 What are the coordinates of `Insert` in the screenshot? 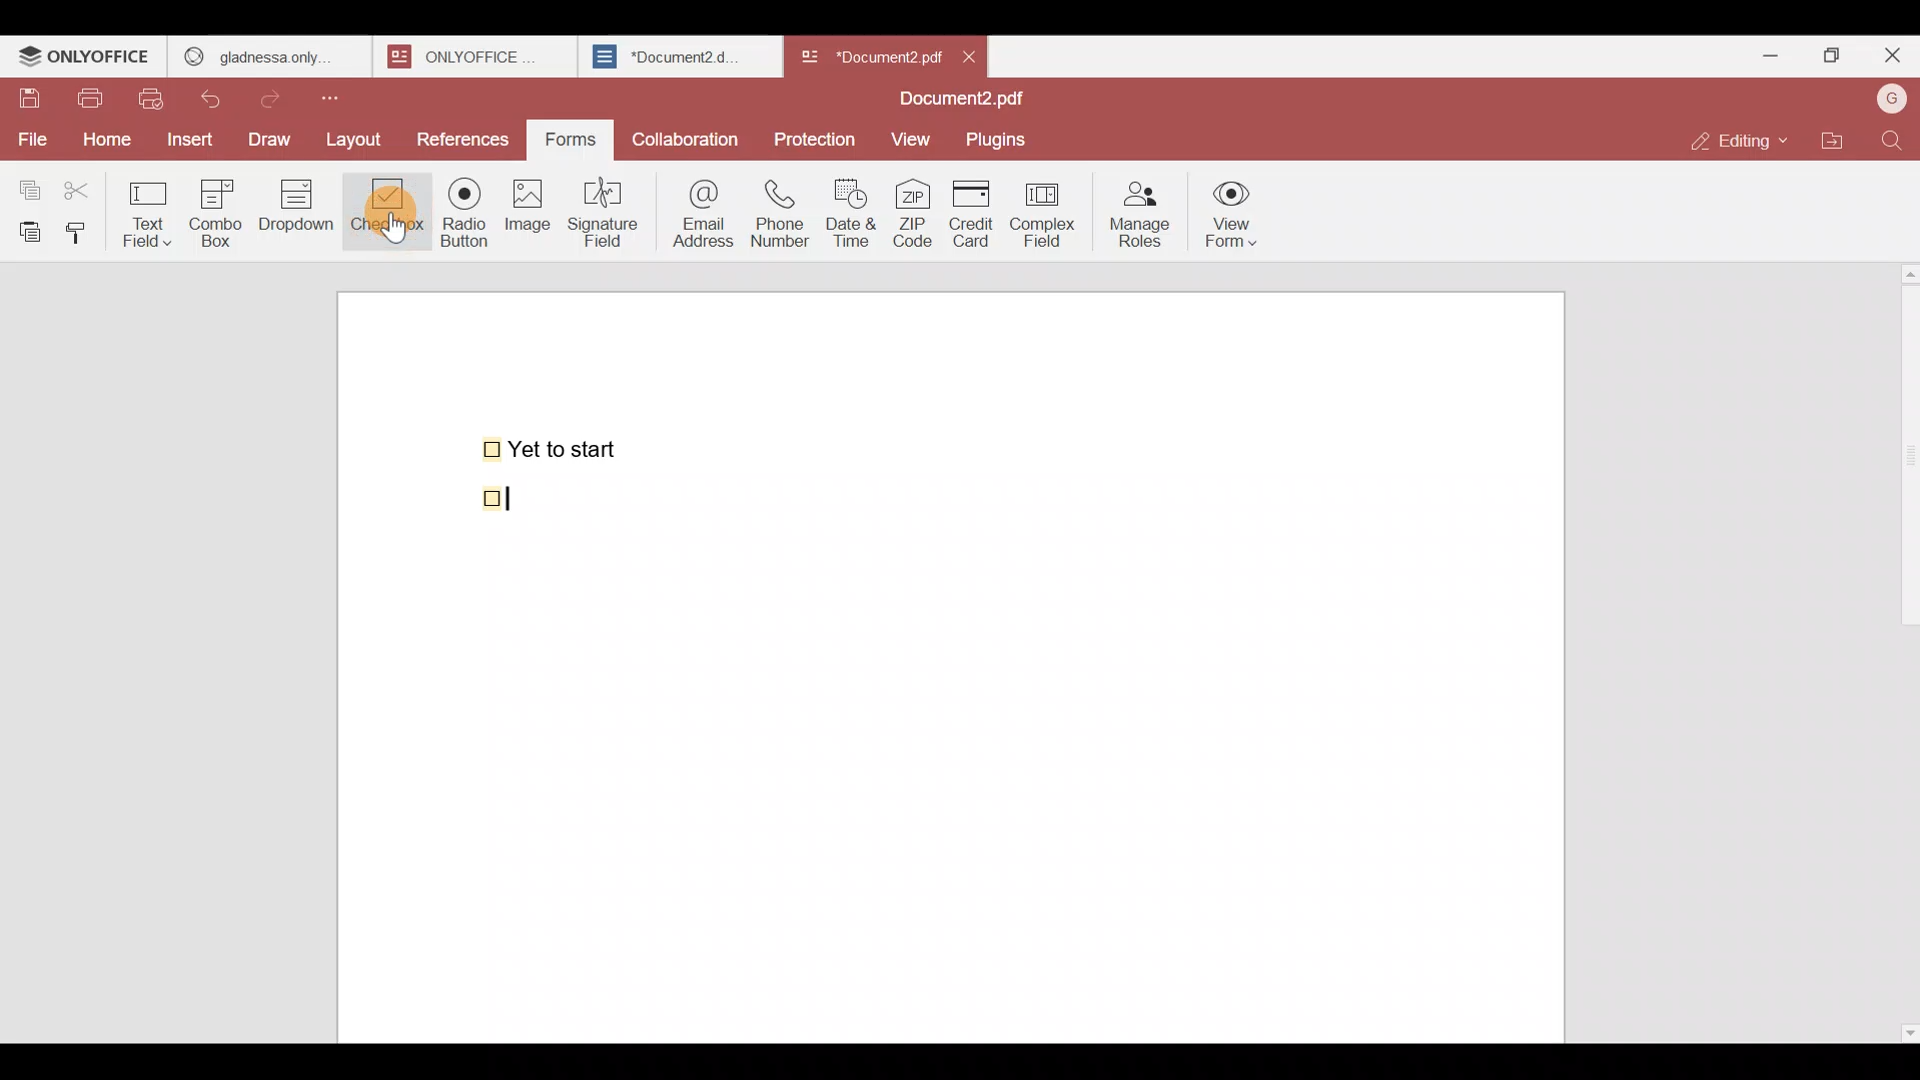 It's located at (187, 138).